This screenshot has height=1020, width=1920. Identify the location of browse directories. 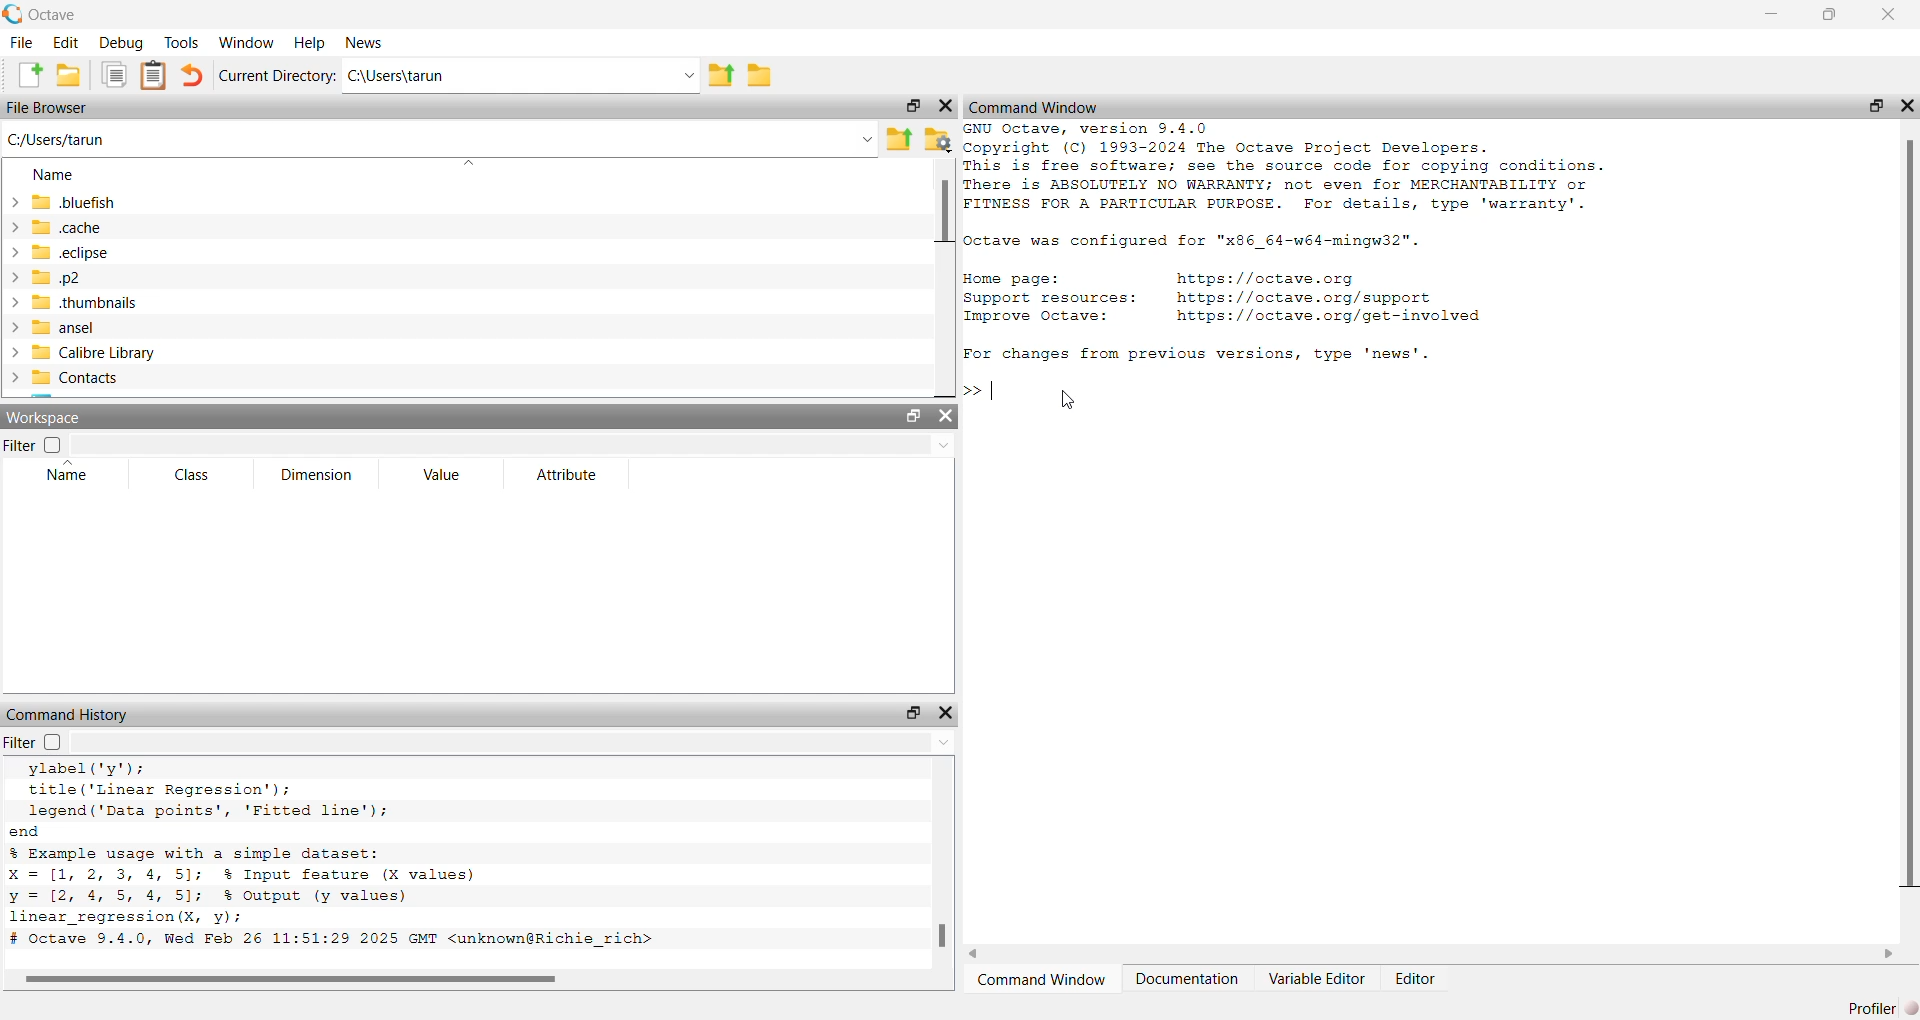
(760, 76).